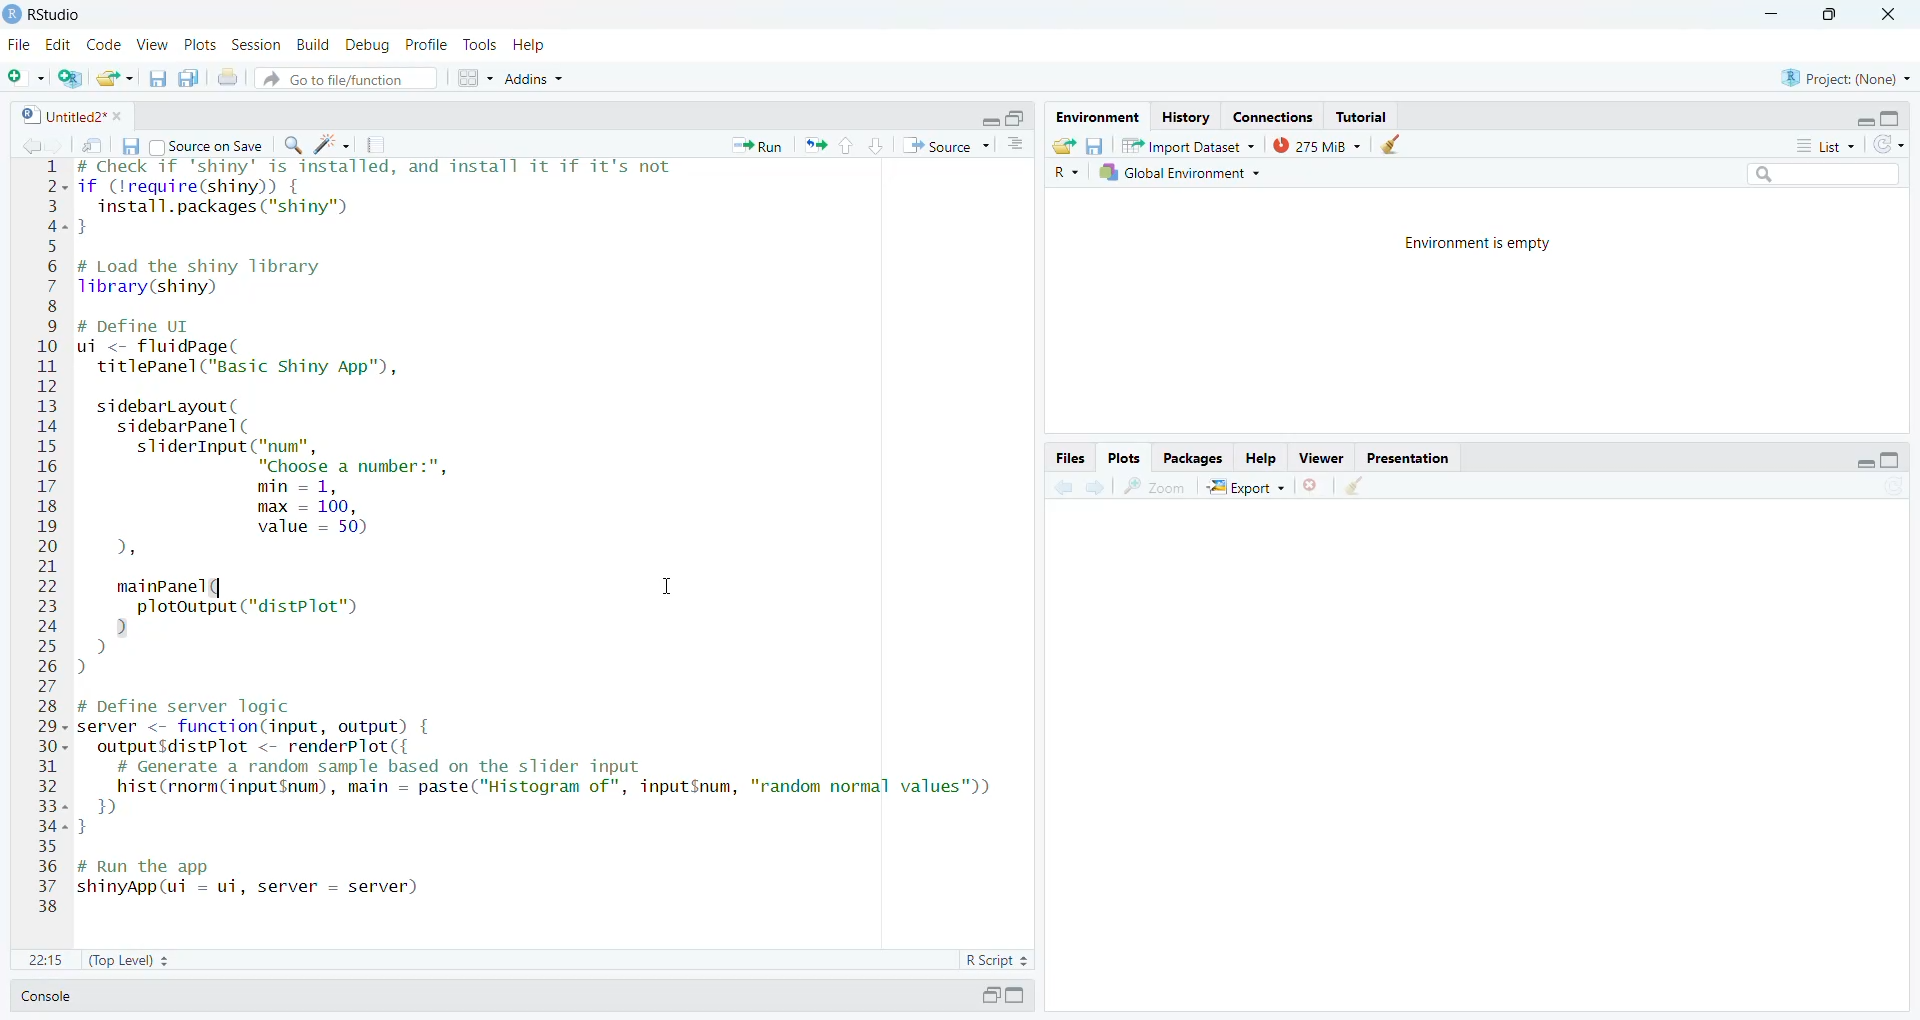 Image resolution: width=1920 pixels, height=1020 pixels. What do you see at coordinates (247, 349) in the screenshot?
I see `# Define UI ui <- fluidpage(titlePanel ("Basic Shiny App"),` at bounding box center [247, 349].